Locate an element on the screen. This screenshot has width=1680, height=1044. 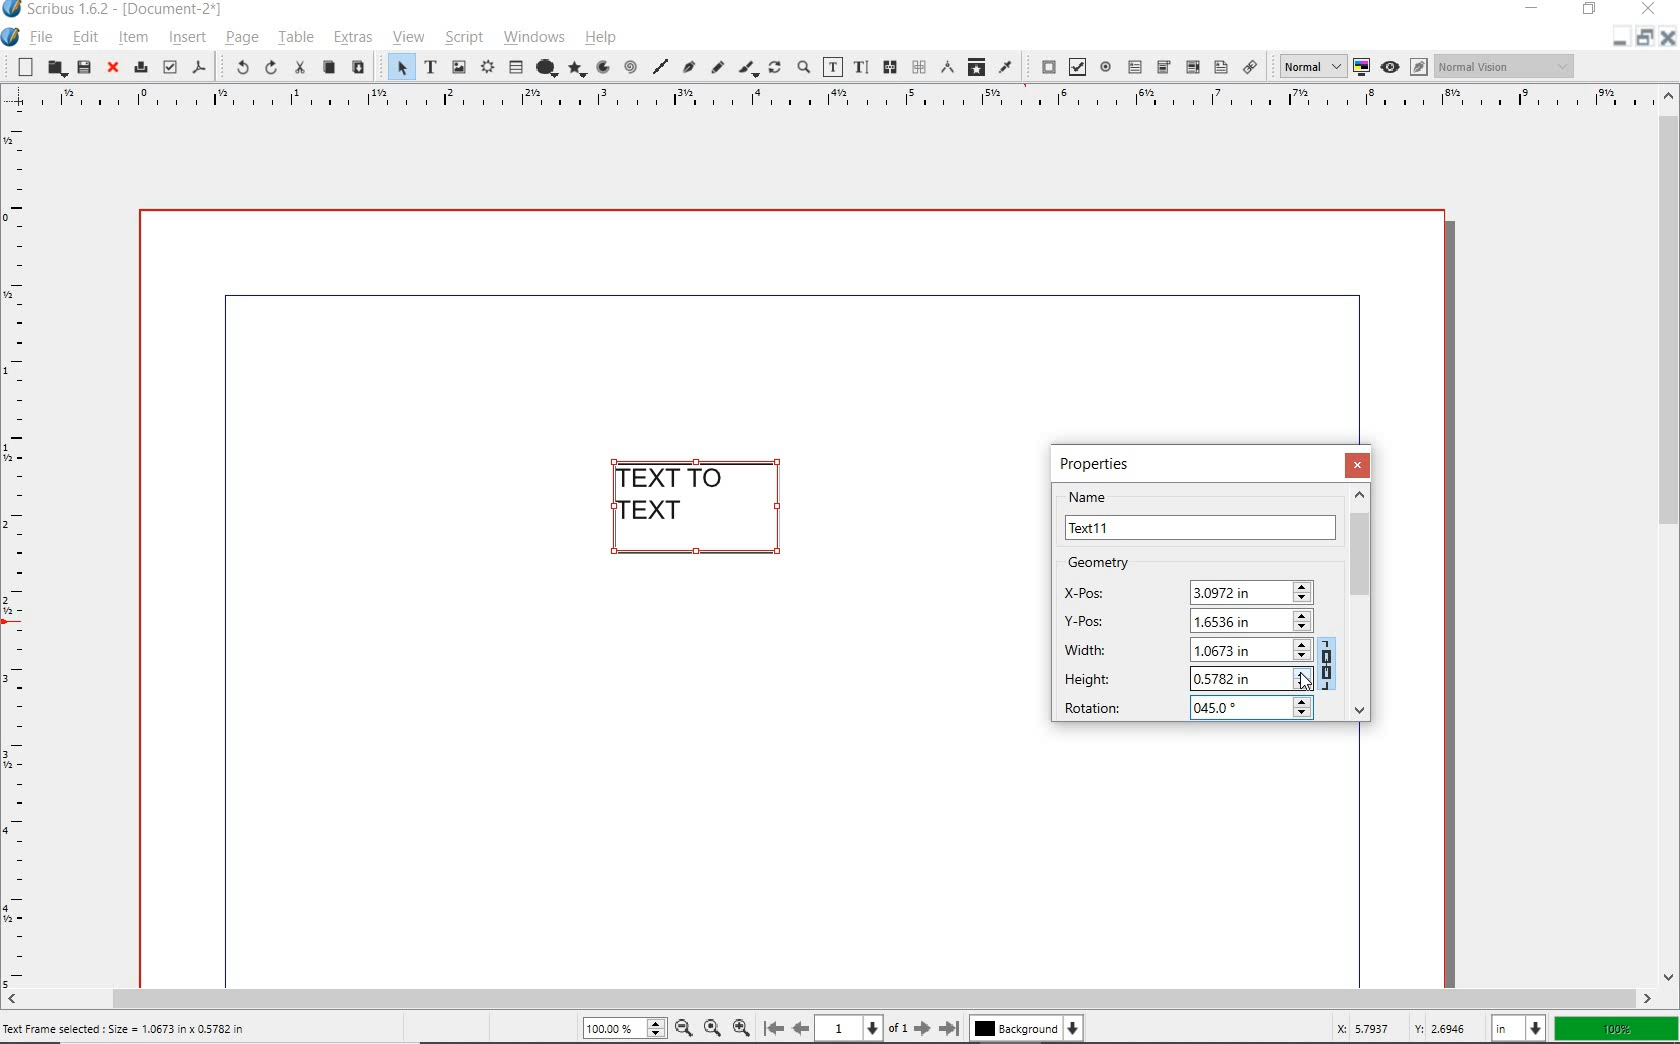
current page is located at coordinates (866, 1028).